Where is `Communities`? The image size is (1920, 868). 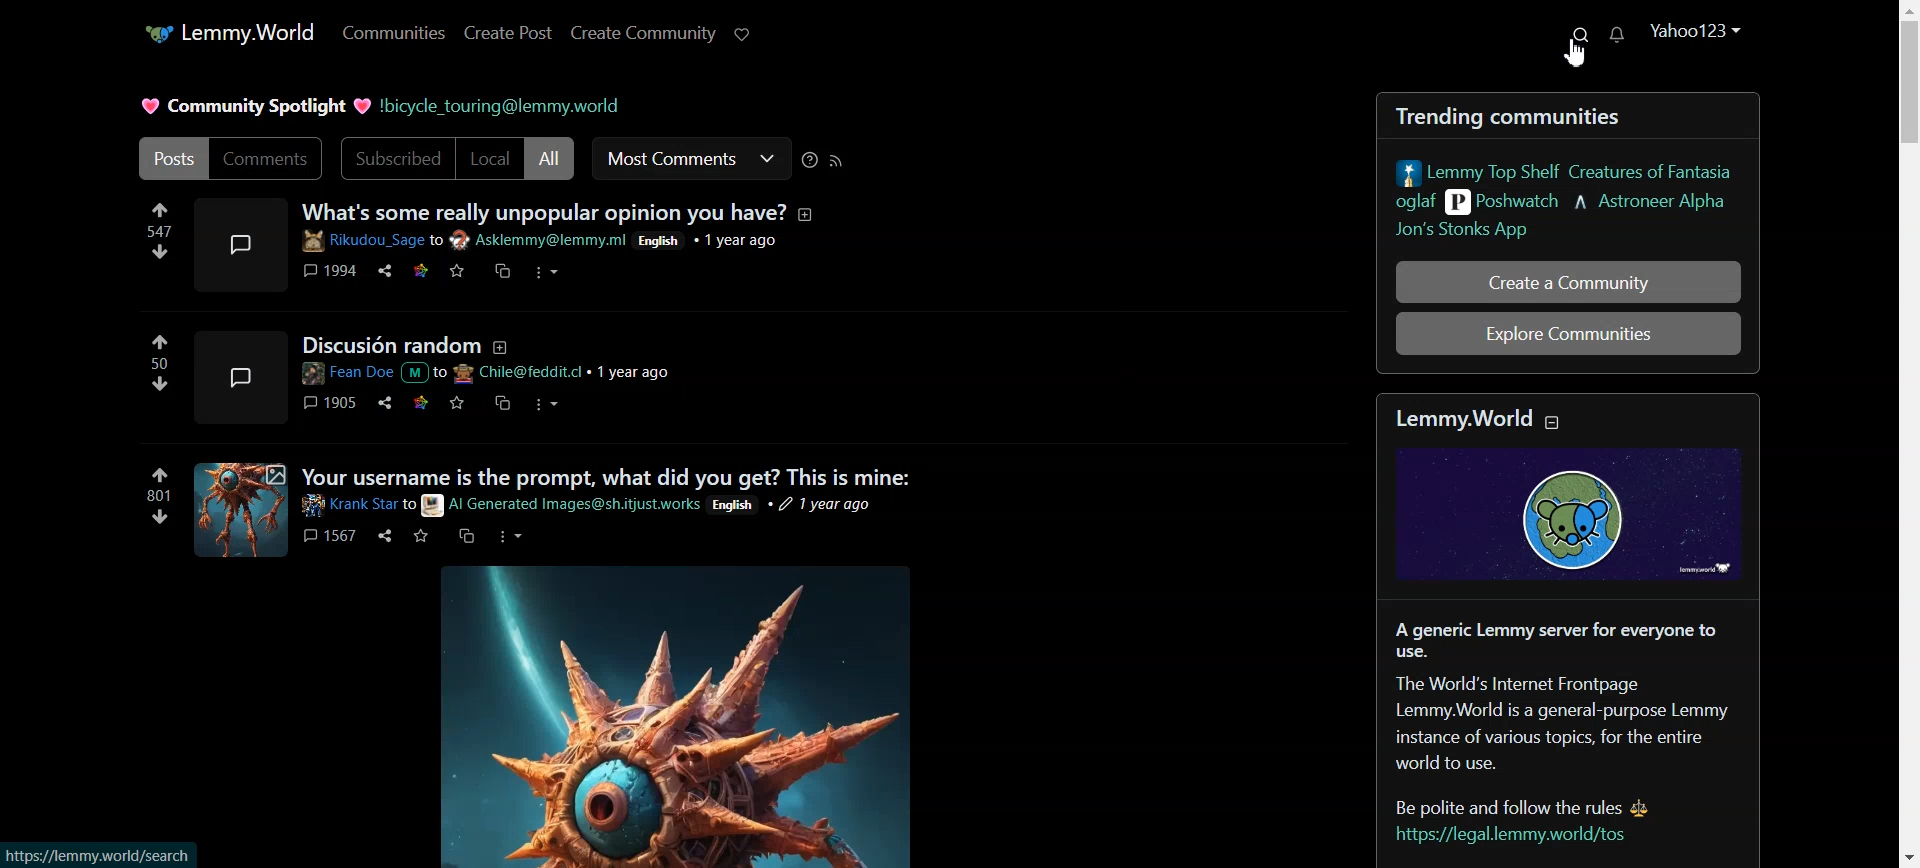 Communities is located at coordinates (393, 32).